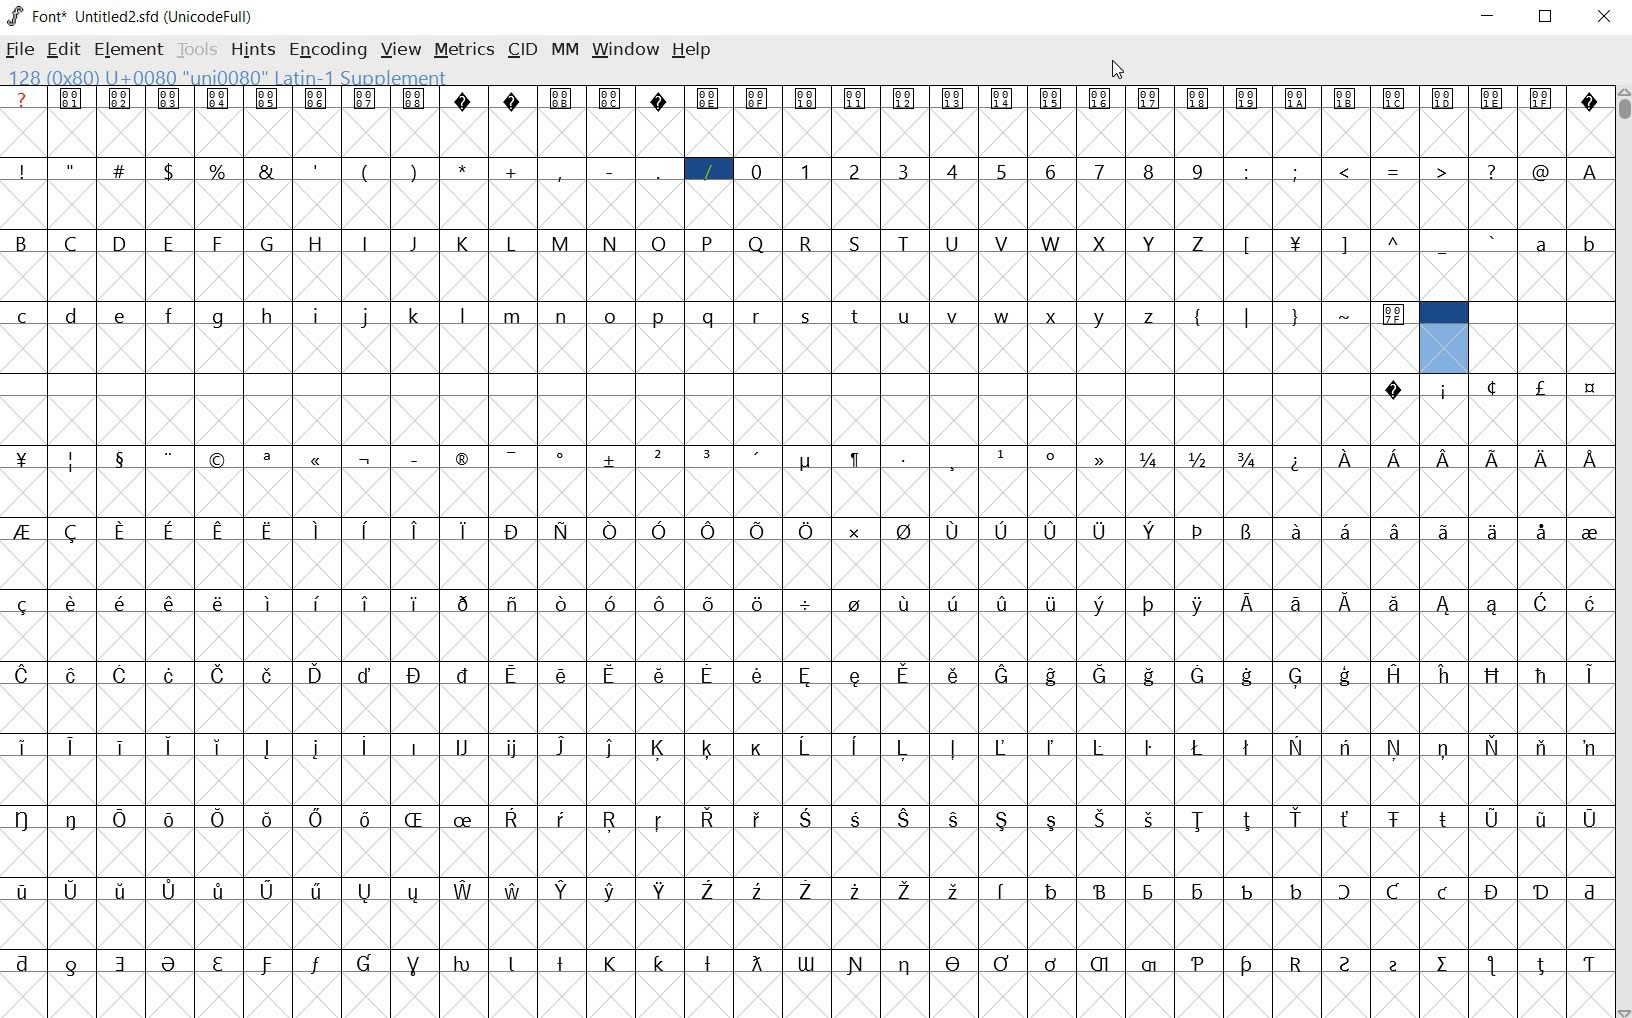  What do you see at coordinates (270, 888) in the screenshot?
I see `Symbol` at bounding box center [270, 888].